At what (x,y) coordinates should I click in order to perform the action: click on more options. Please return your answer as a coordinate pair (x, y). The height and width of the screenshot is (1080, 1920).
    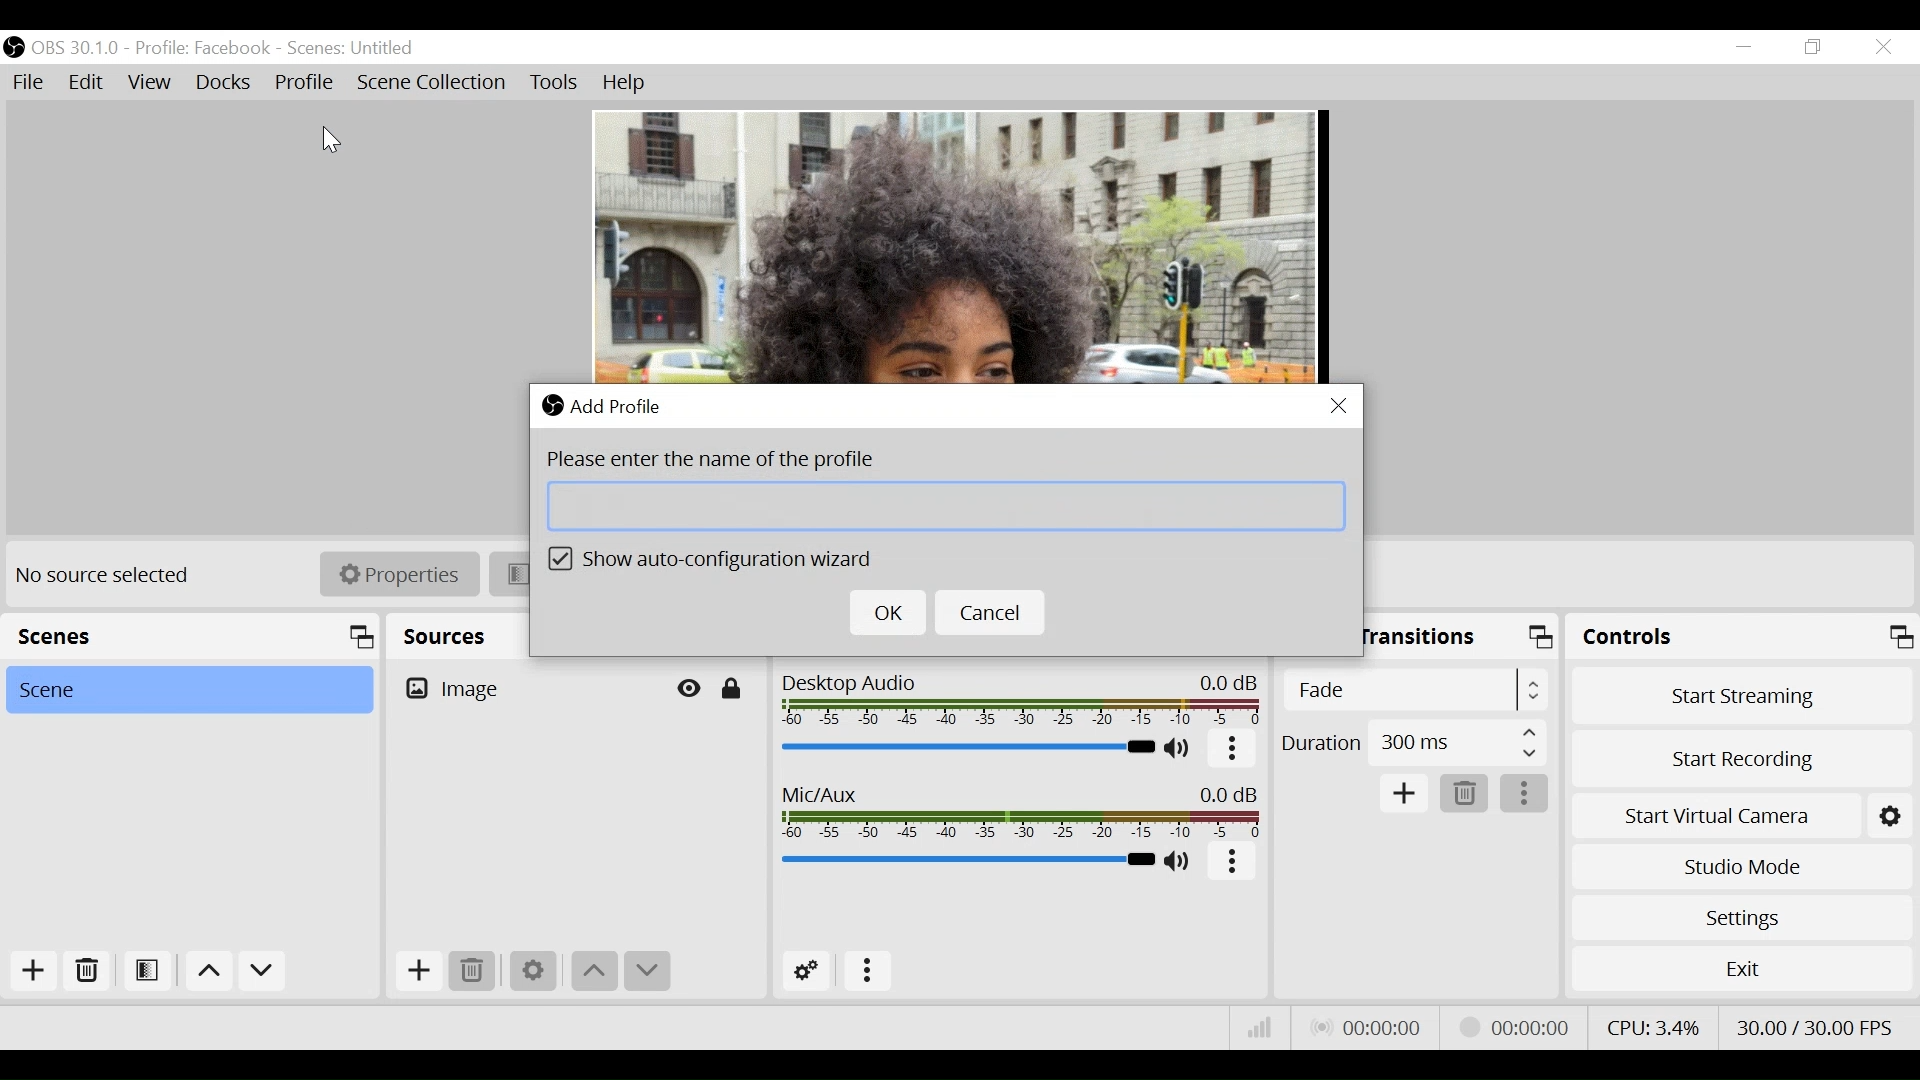
    Looking at the image, I should click on (1232, 864).